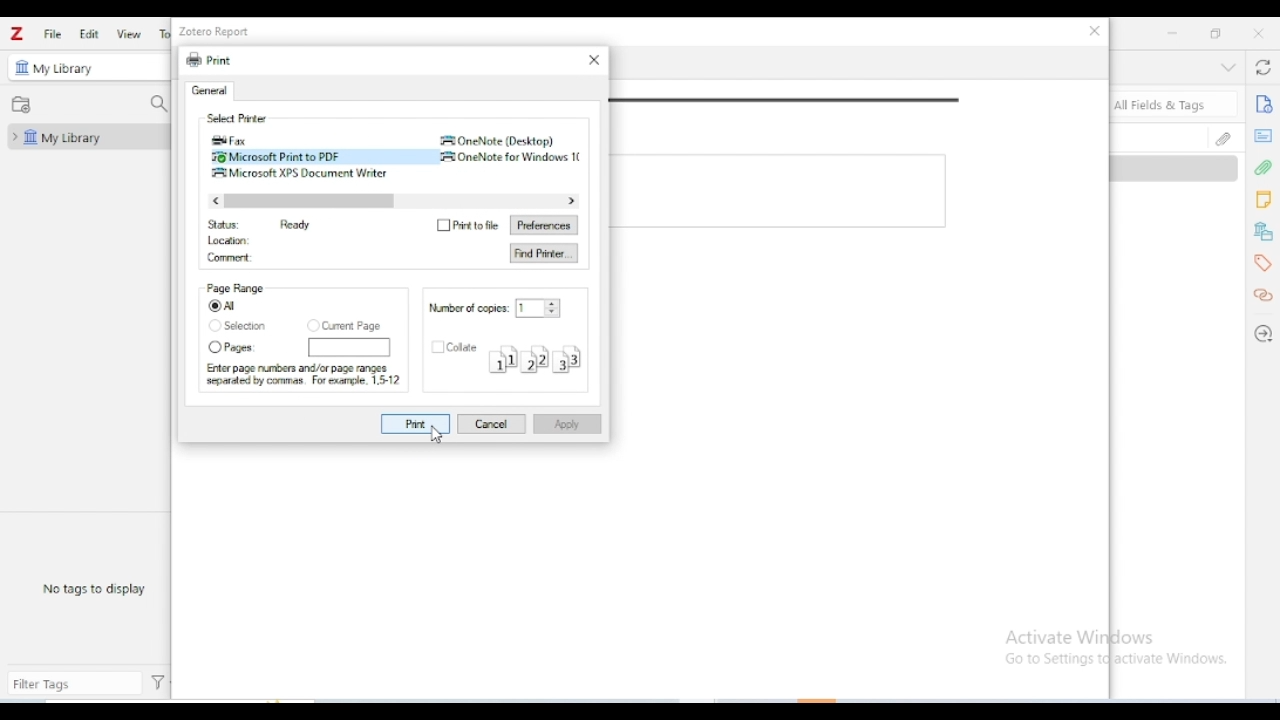  What do you see at coordinates (305, 375) in the screenshot?
I see `Enter page numbers and/or page ranges separated by commas. For example, 1.512` at bounding box center [305, 375].